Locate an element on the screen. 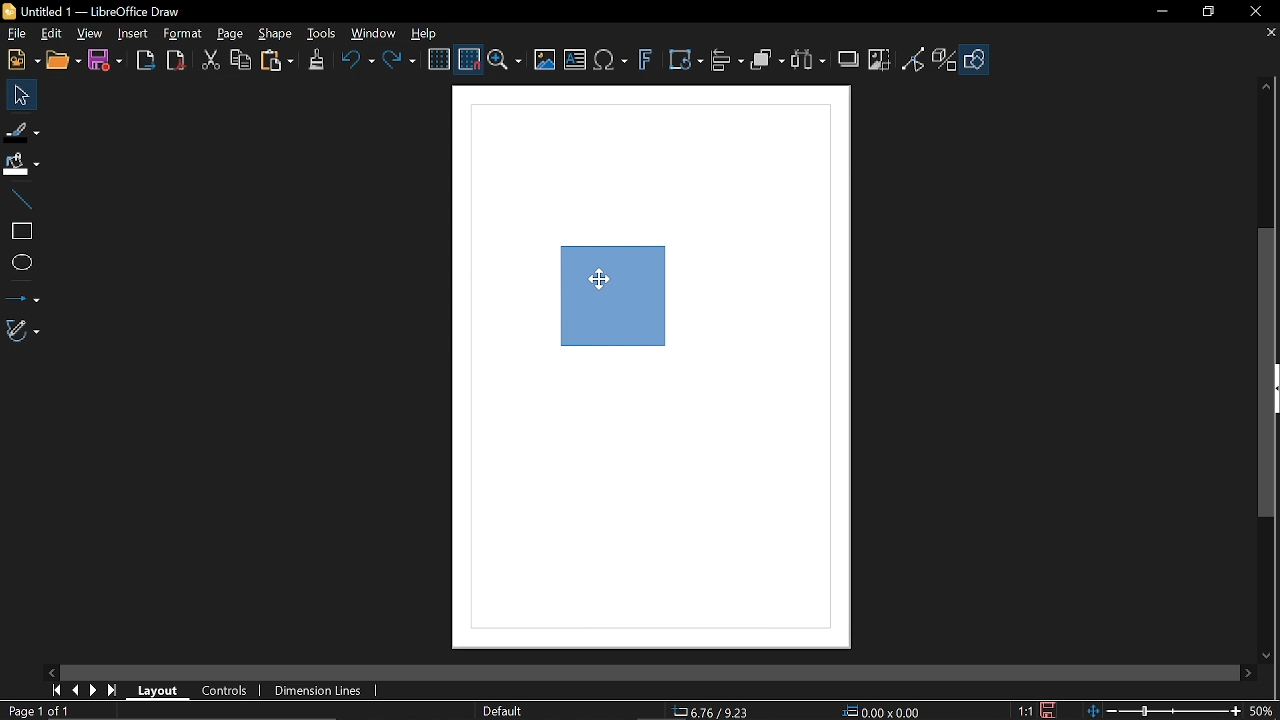 The width and height of the screenshot is (1280, 720). Change zoom is located at coordinates (1162, 711).